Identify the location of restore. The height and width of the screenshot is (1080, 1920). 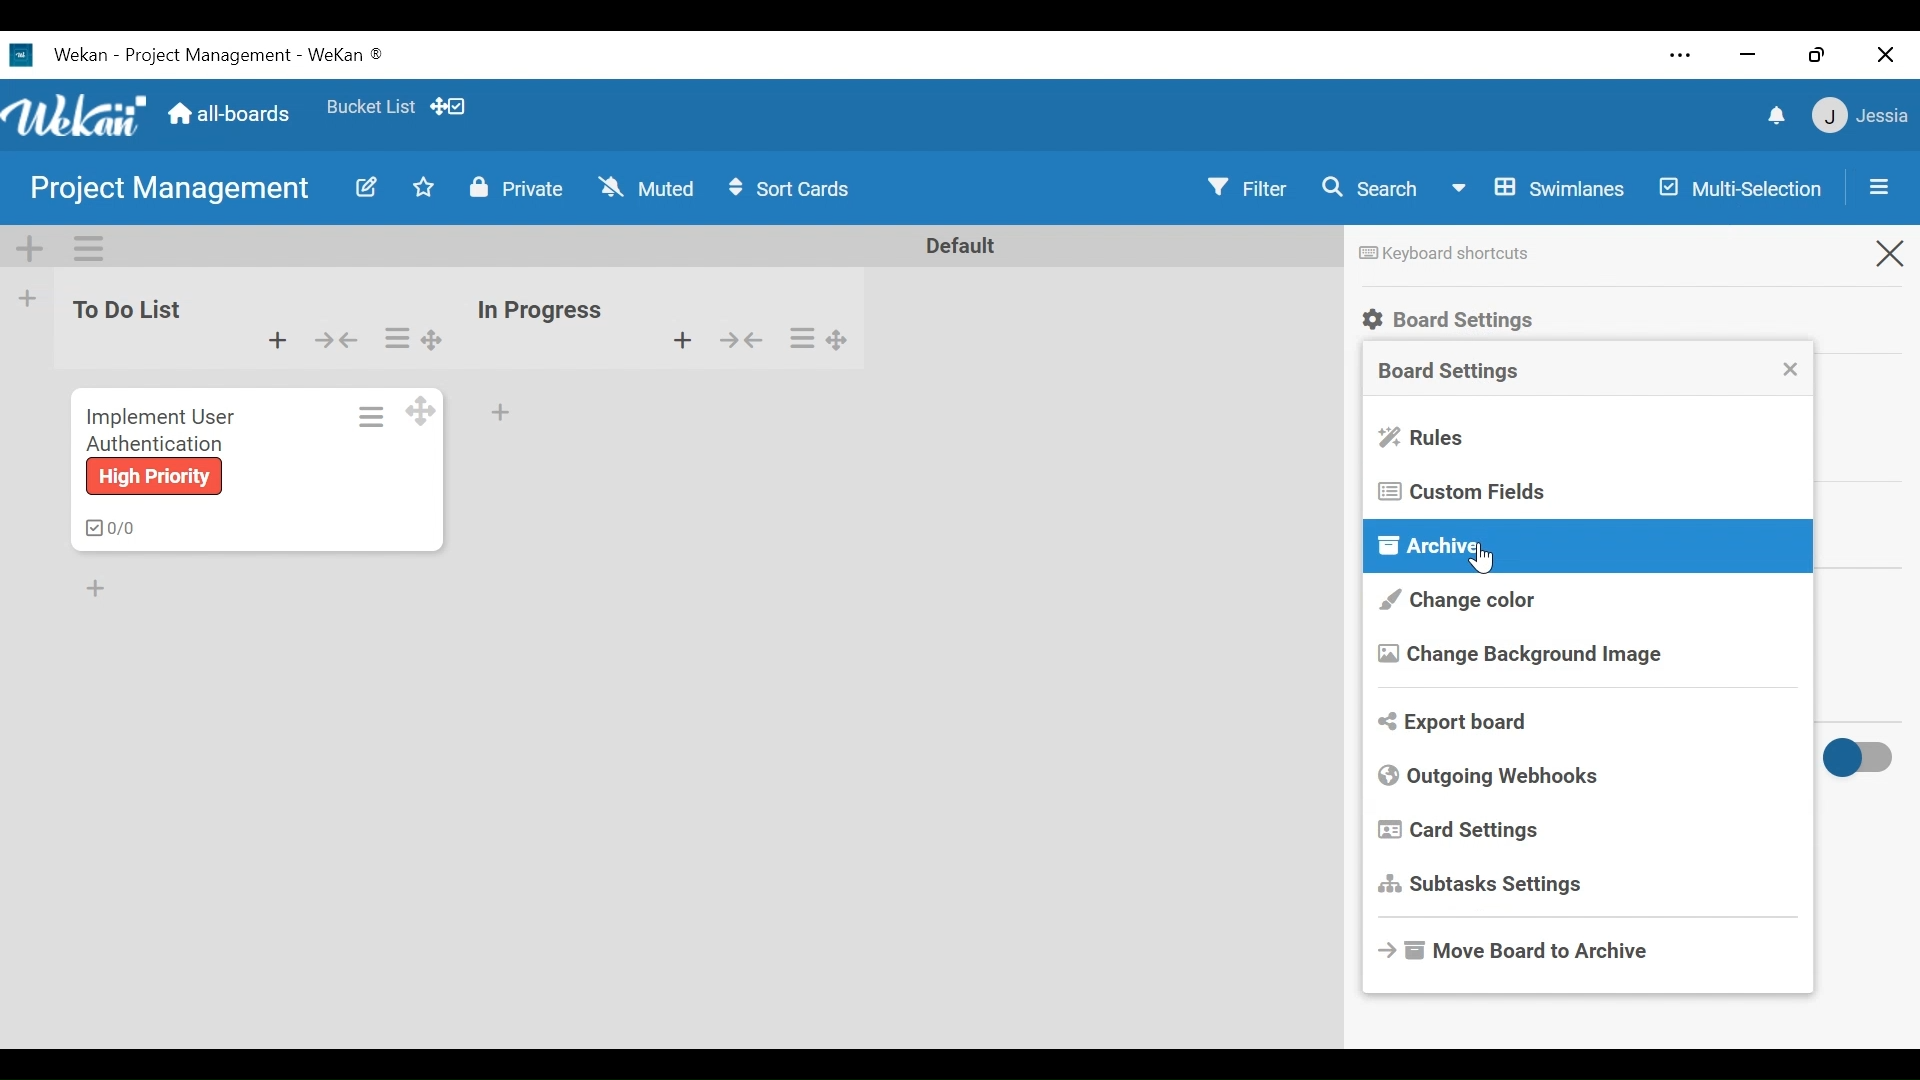
(1816, 54).